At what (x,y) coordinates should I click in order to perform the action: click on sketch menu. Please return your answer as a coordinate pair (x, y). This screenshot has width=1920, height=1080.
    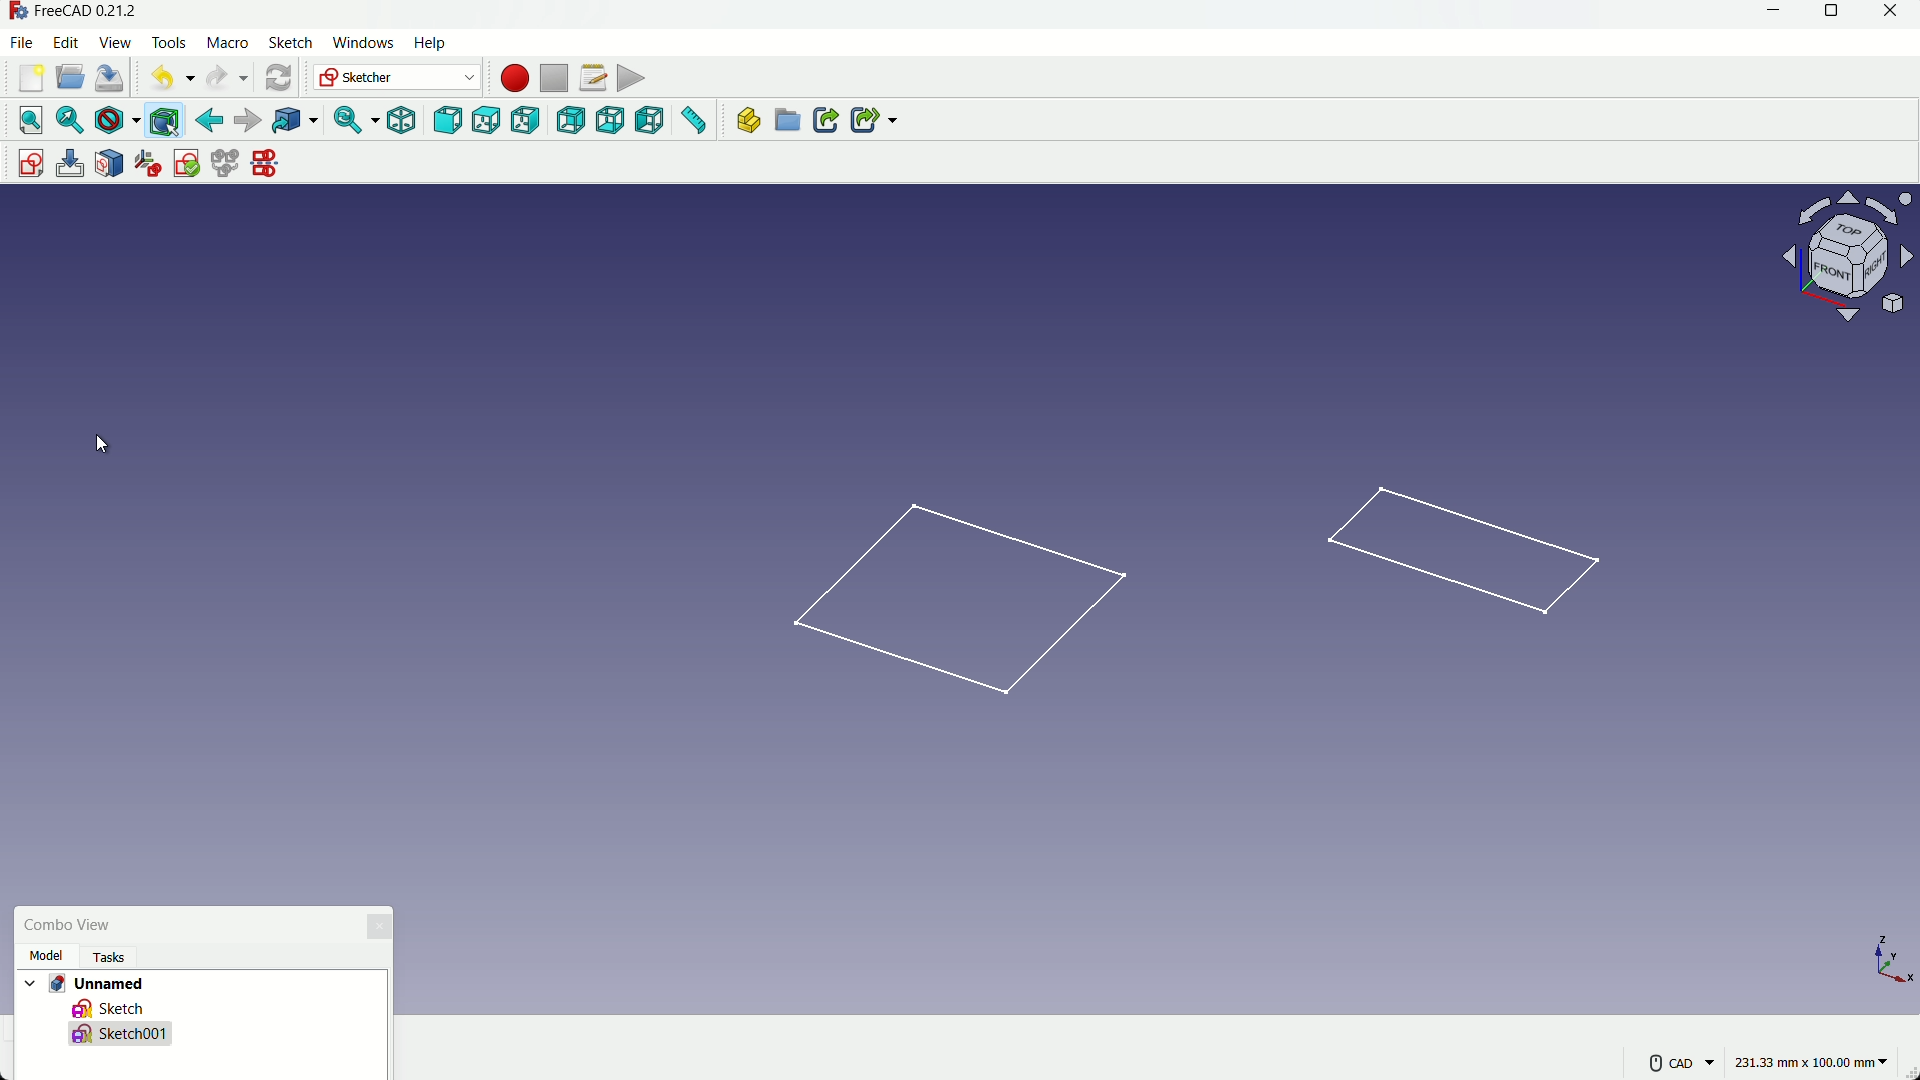
    Looking at the image, I should click on (287, 44).